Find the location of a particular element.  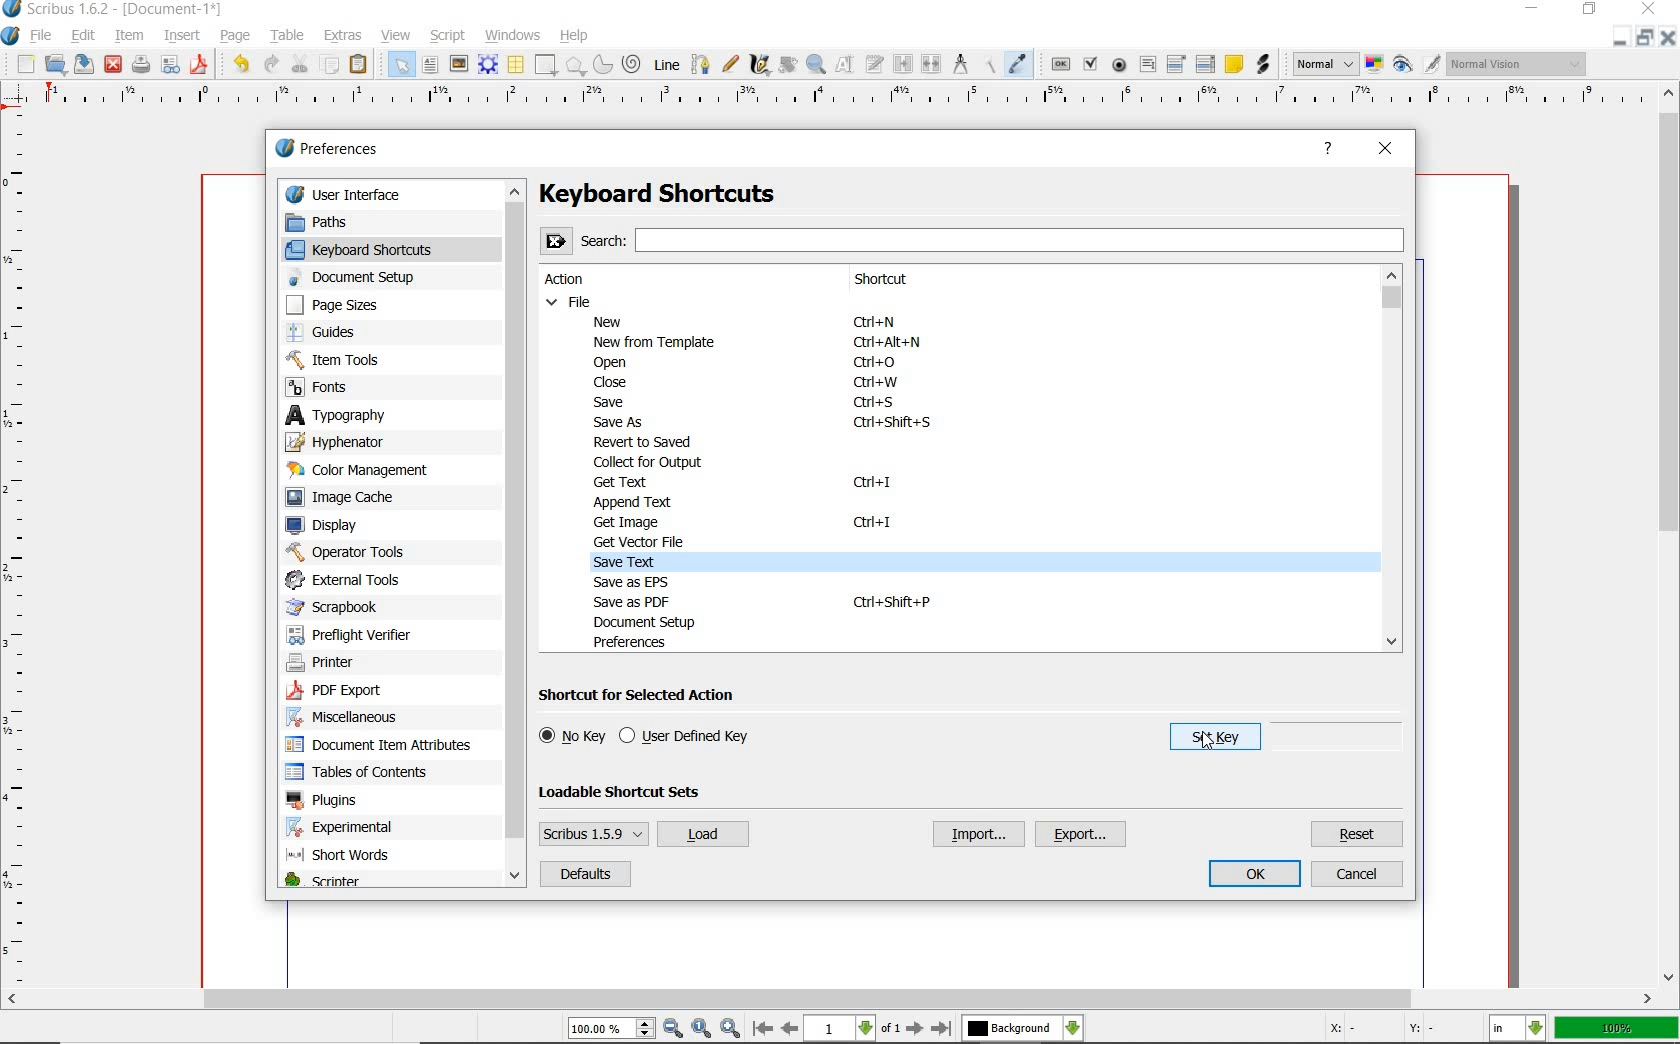

new is located at coordinates (614, 321).